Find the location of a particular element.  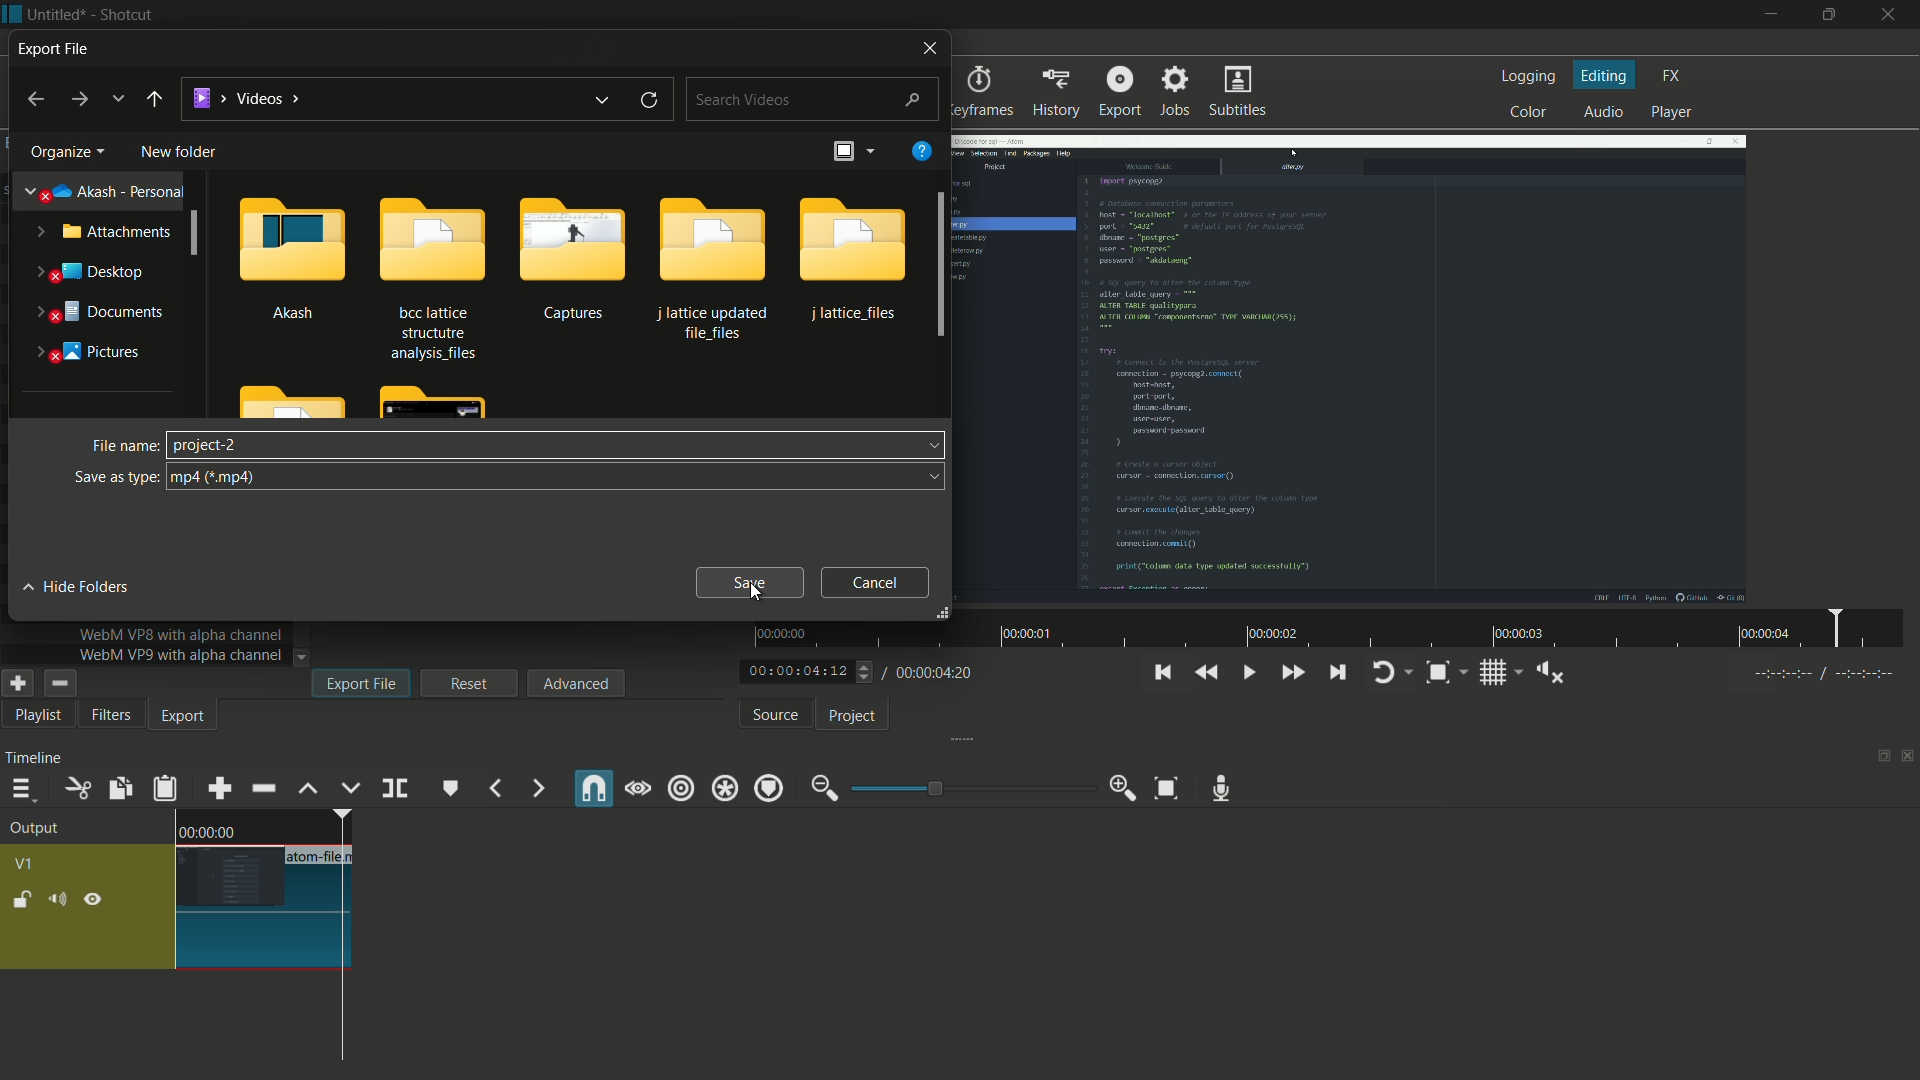

previous location is located at coordinates (603, 100).